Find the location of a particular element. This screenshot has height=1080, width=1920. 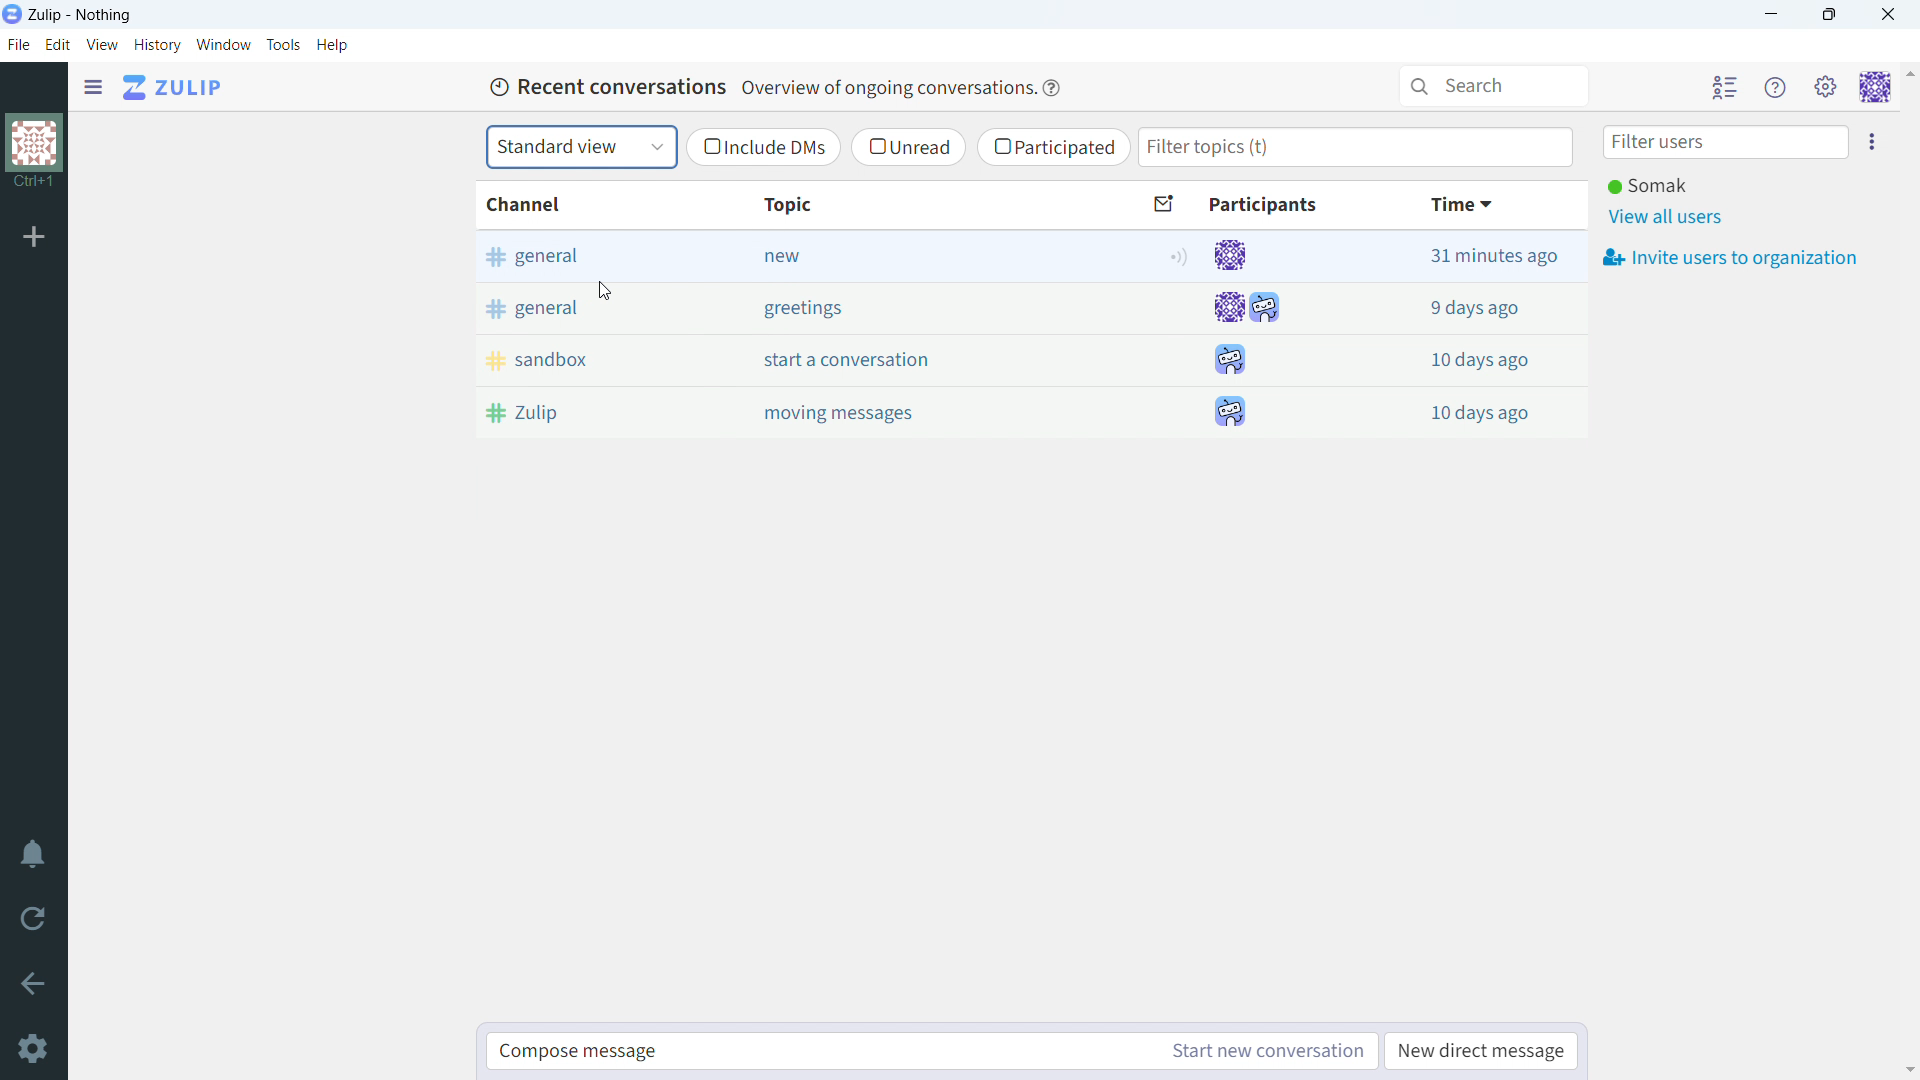

enable do not disturb is located at coordinates (36, 854).